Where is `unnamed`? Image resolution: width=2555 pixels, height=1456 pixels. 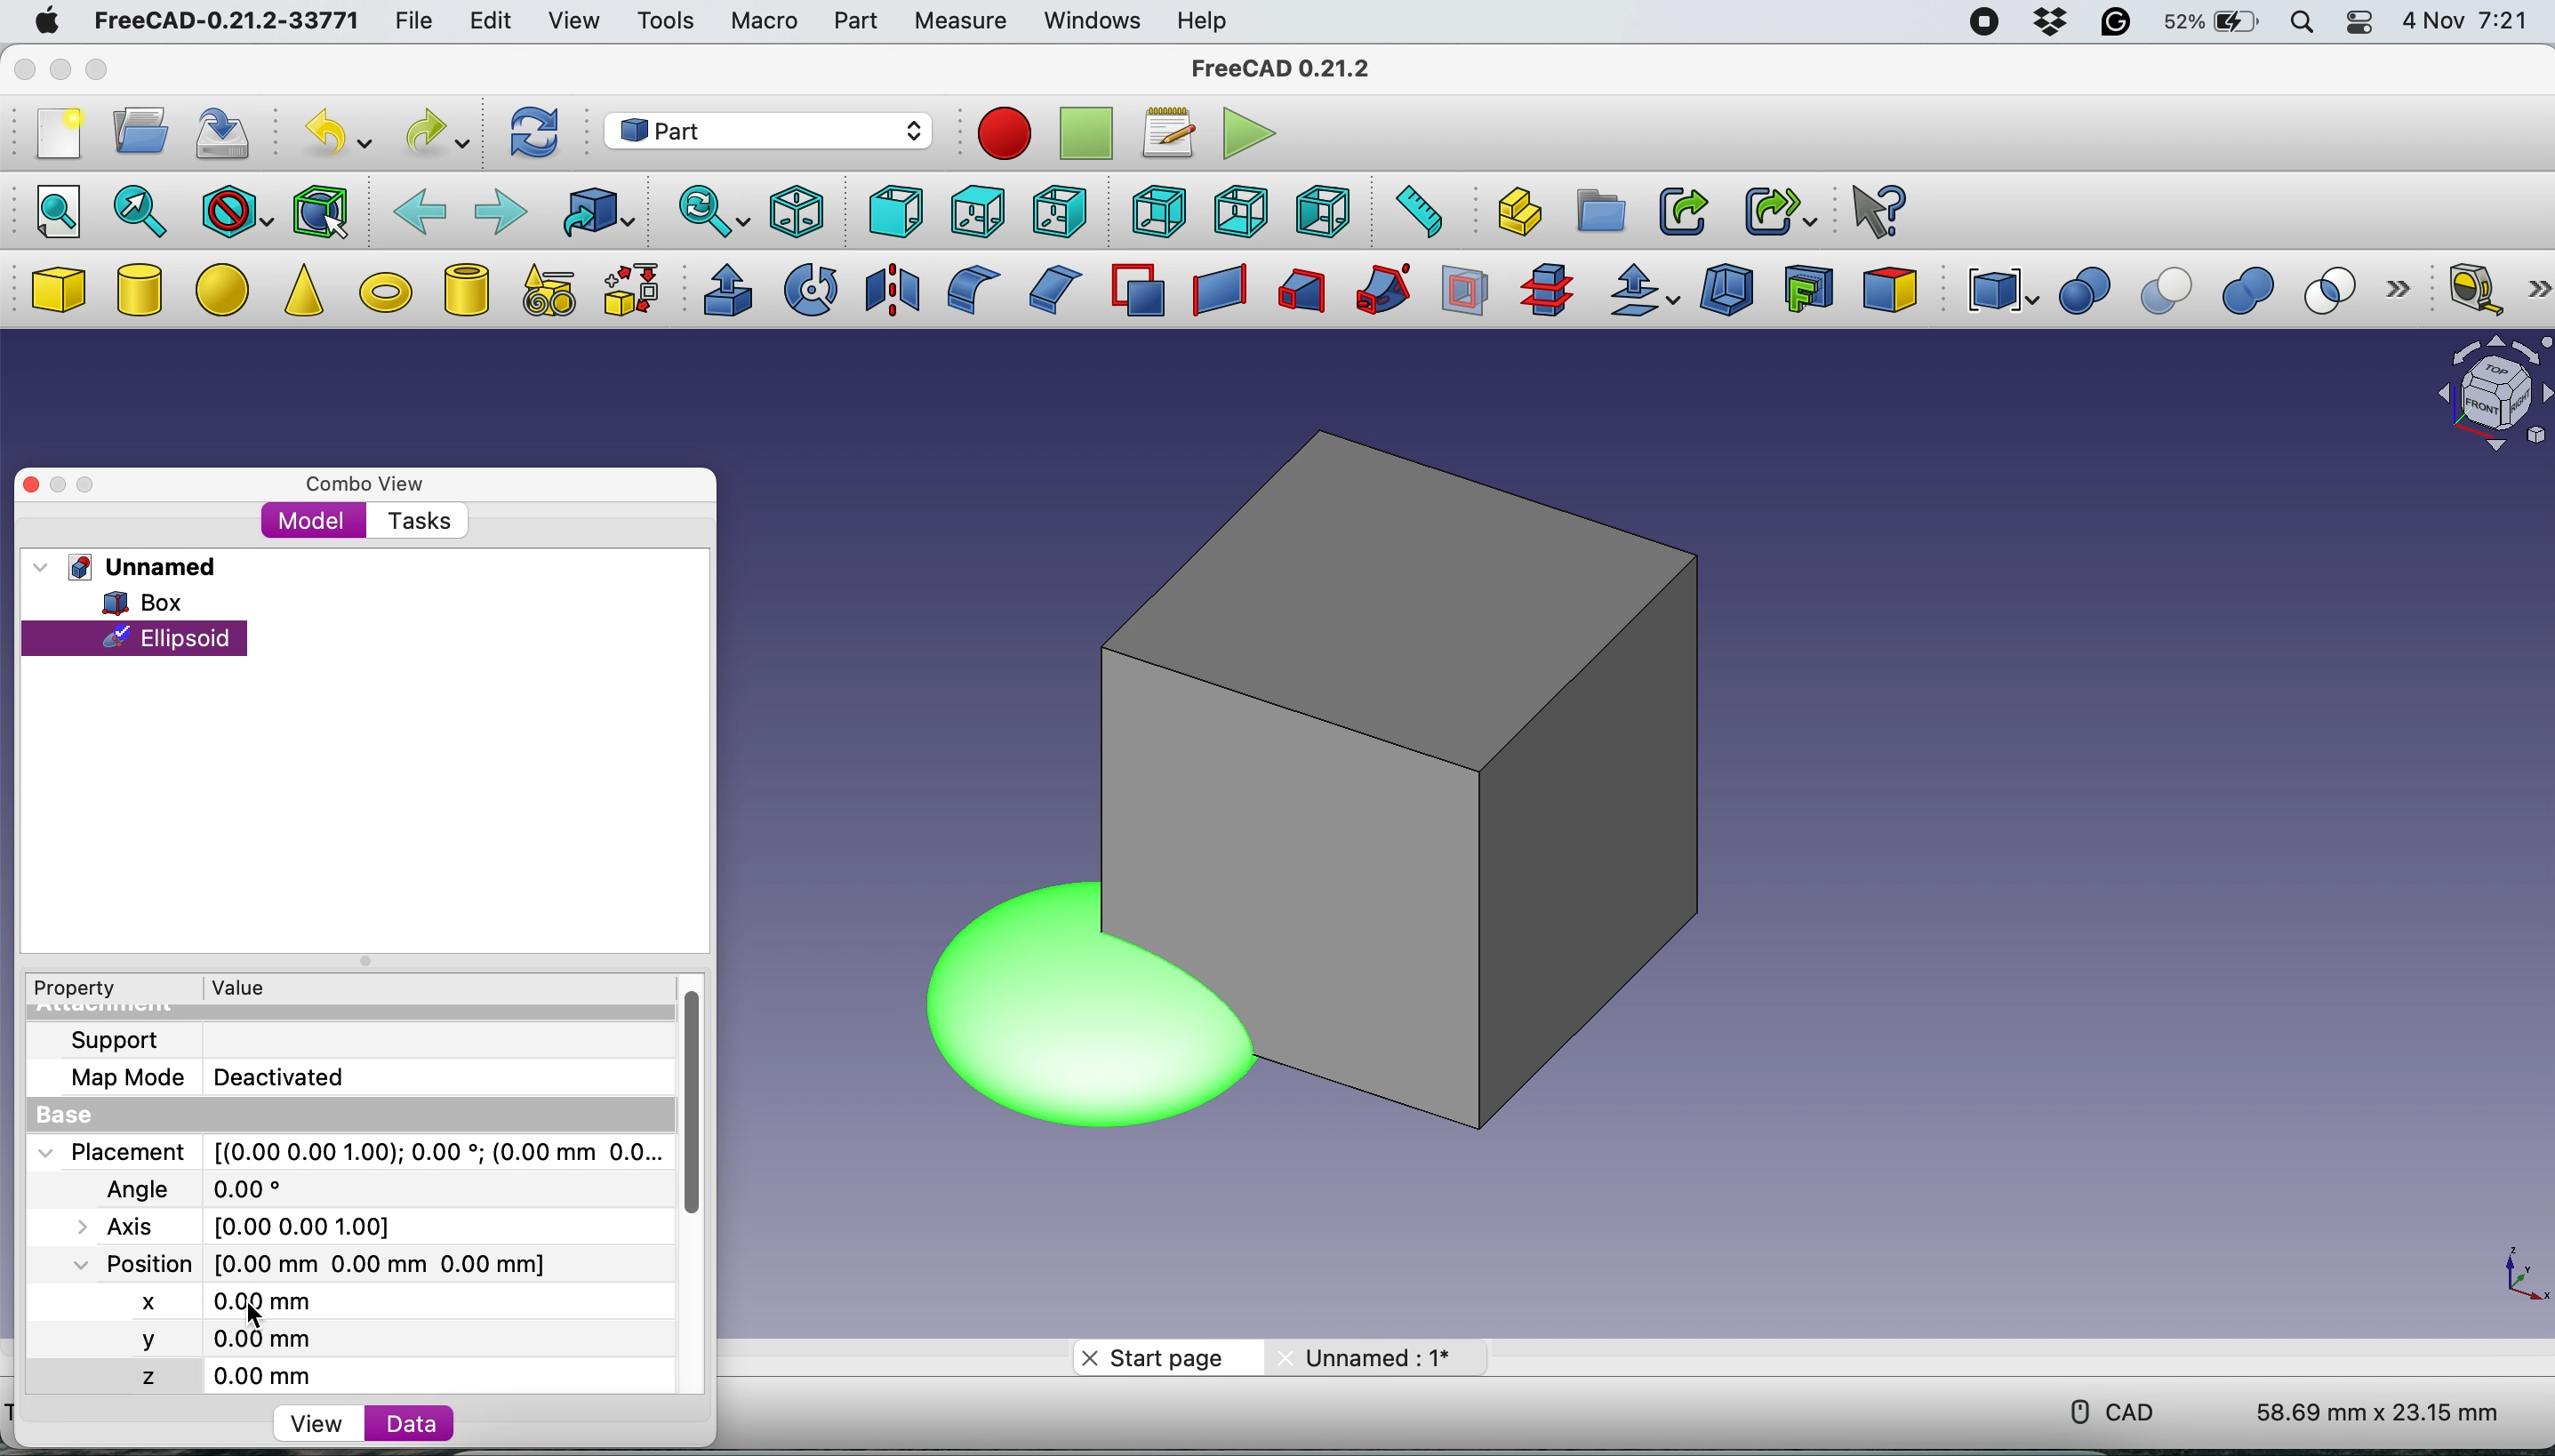
unnamed is located at coordinates (125, 567).